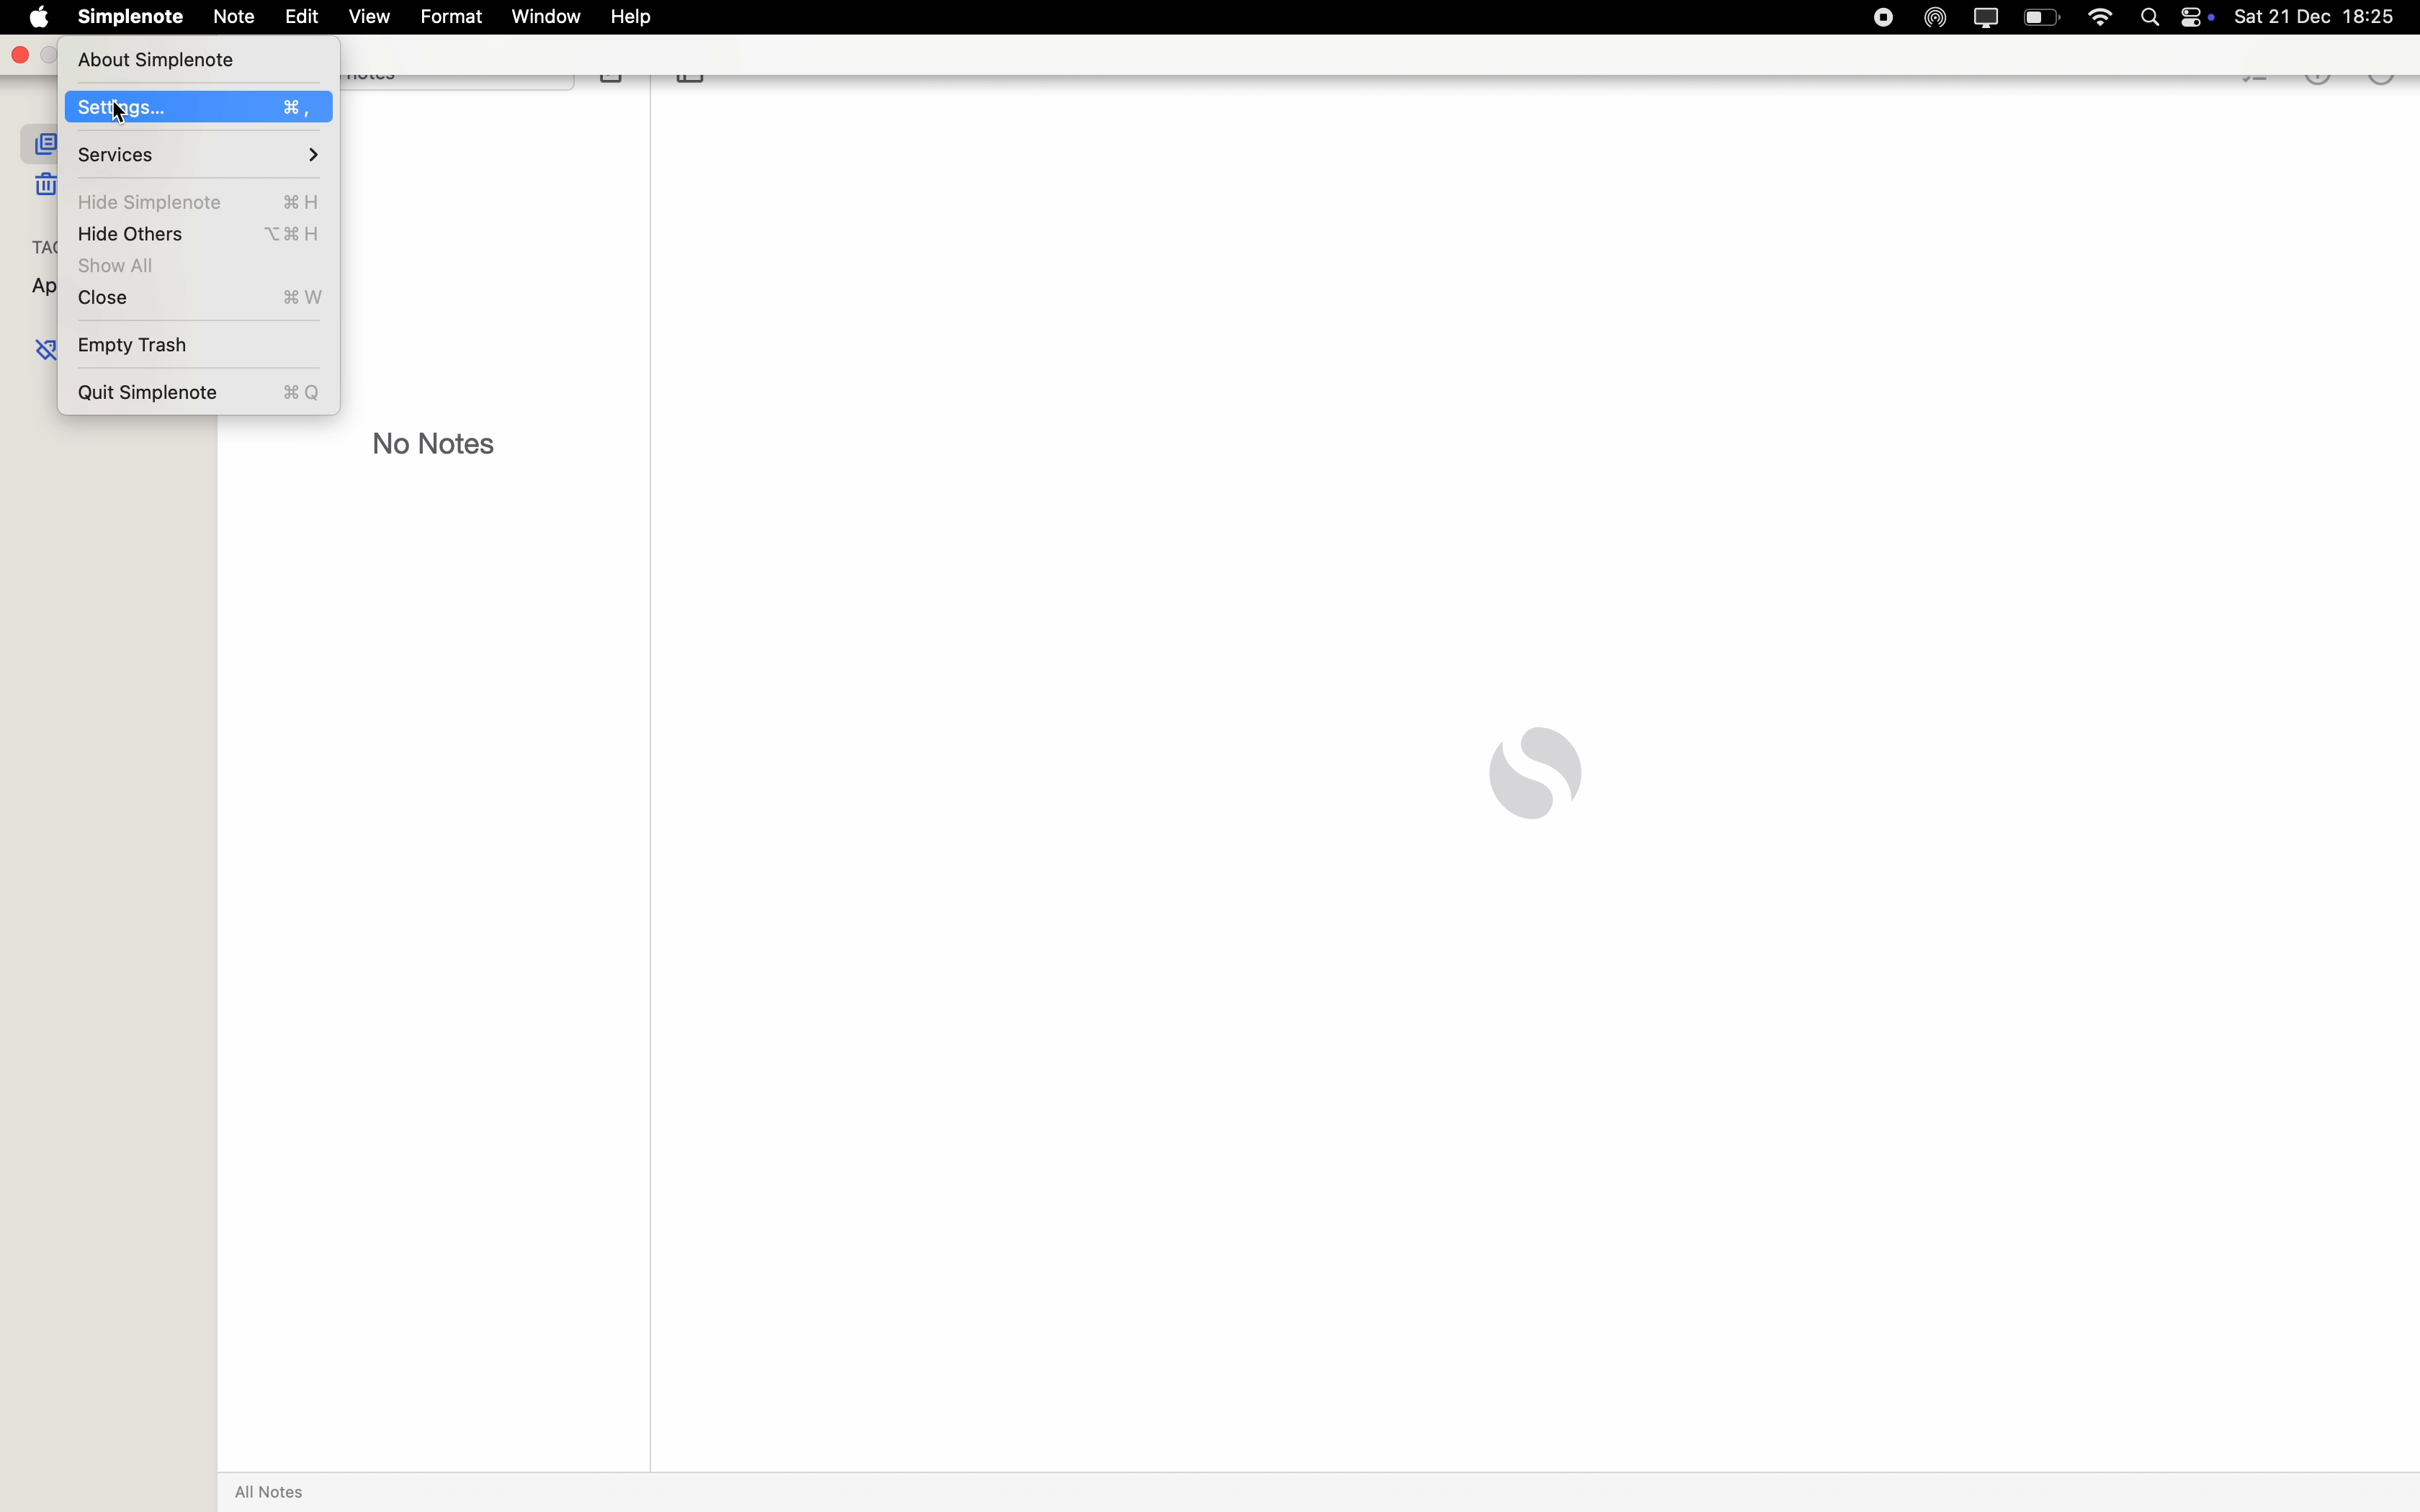 The width and height of the screenshot is (2420, 1512). What do you see at coordinates (131, 15) in the screenshot?
I see `Simplenote` at bounding box center [131, 15].